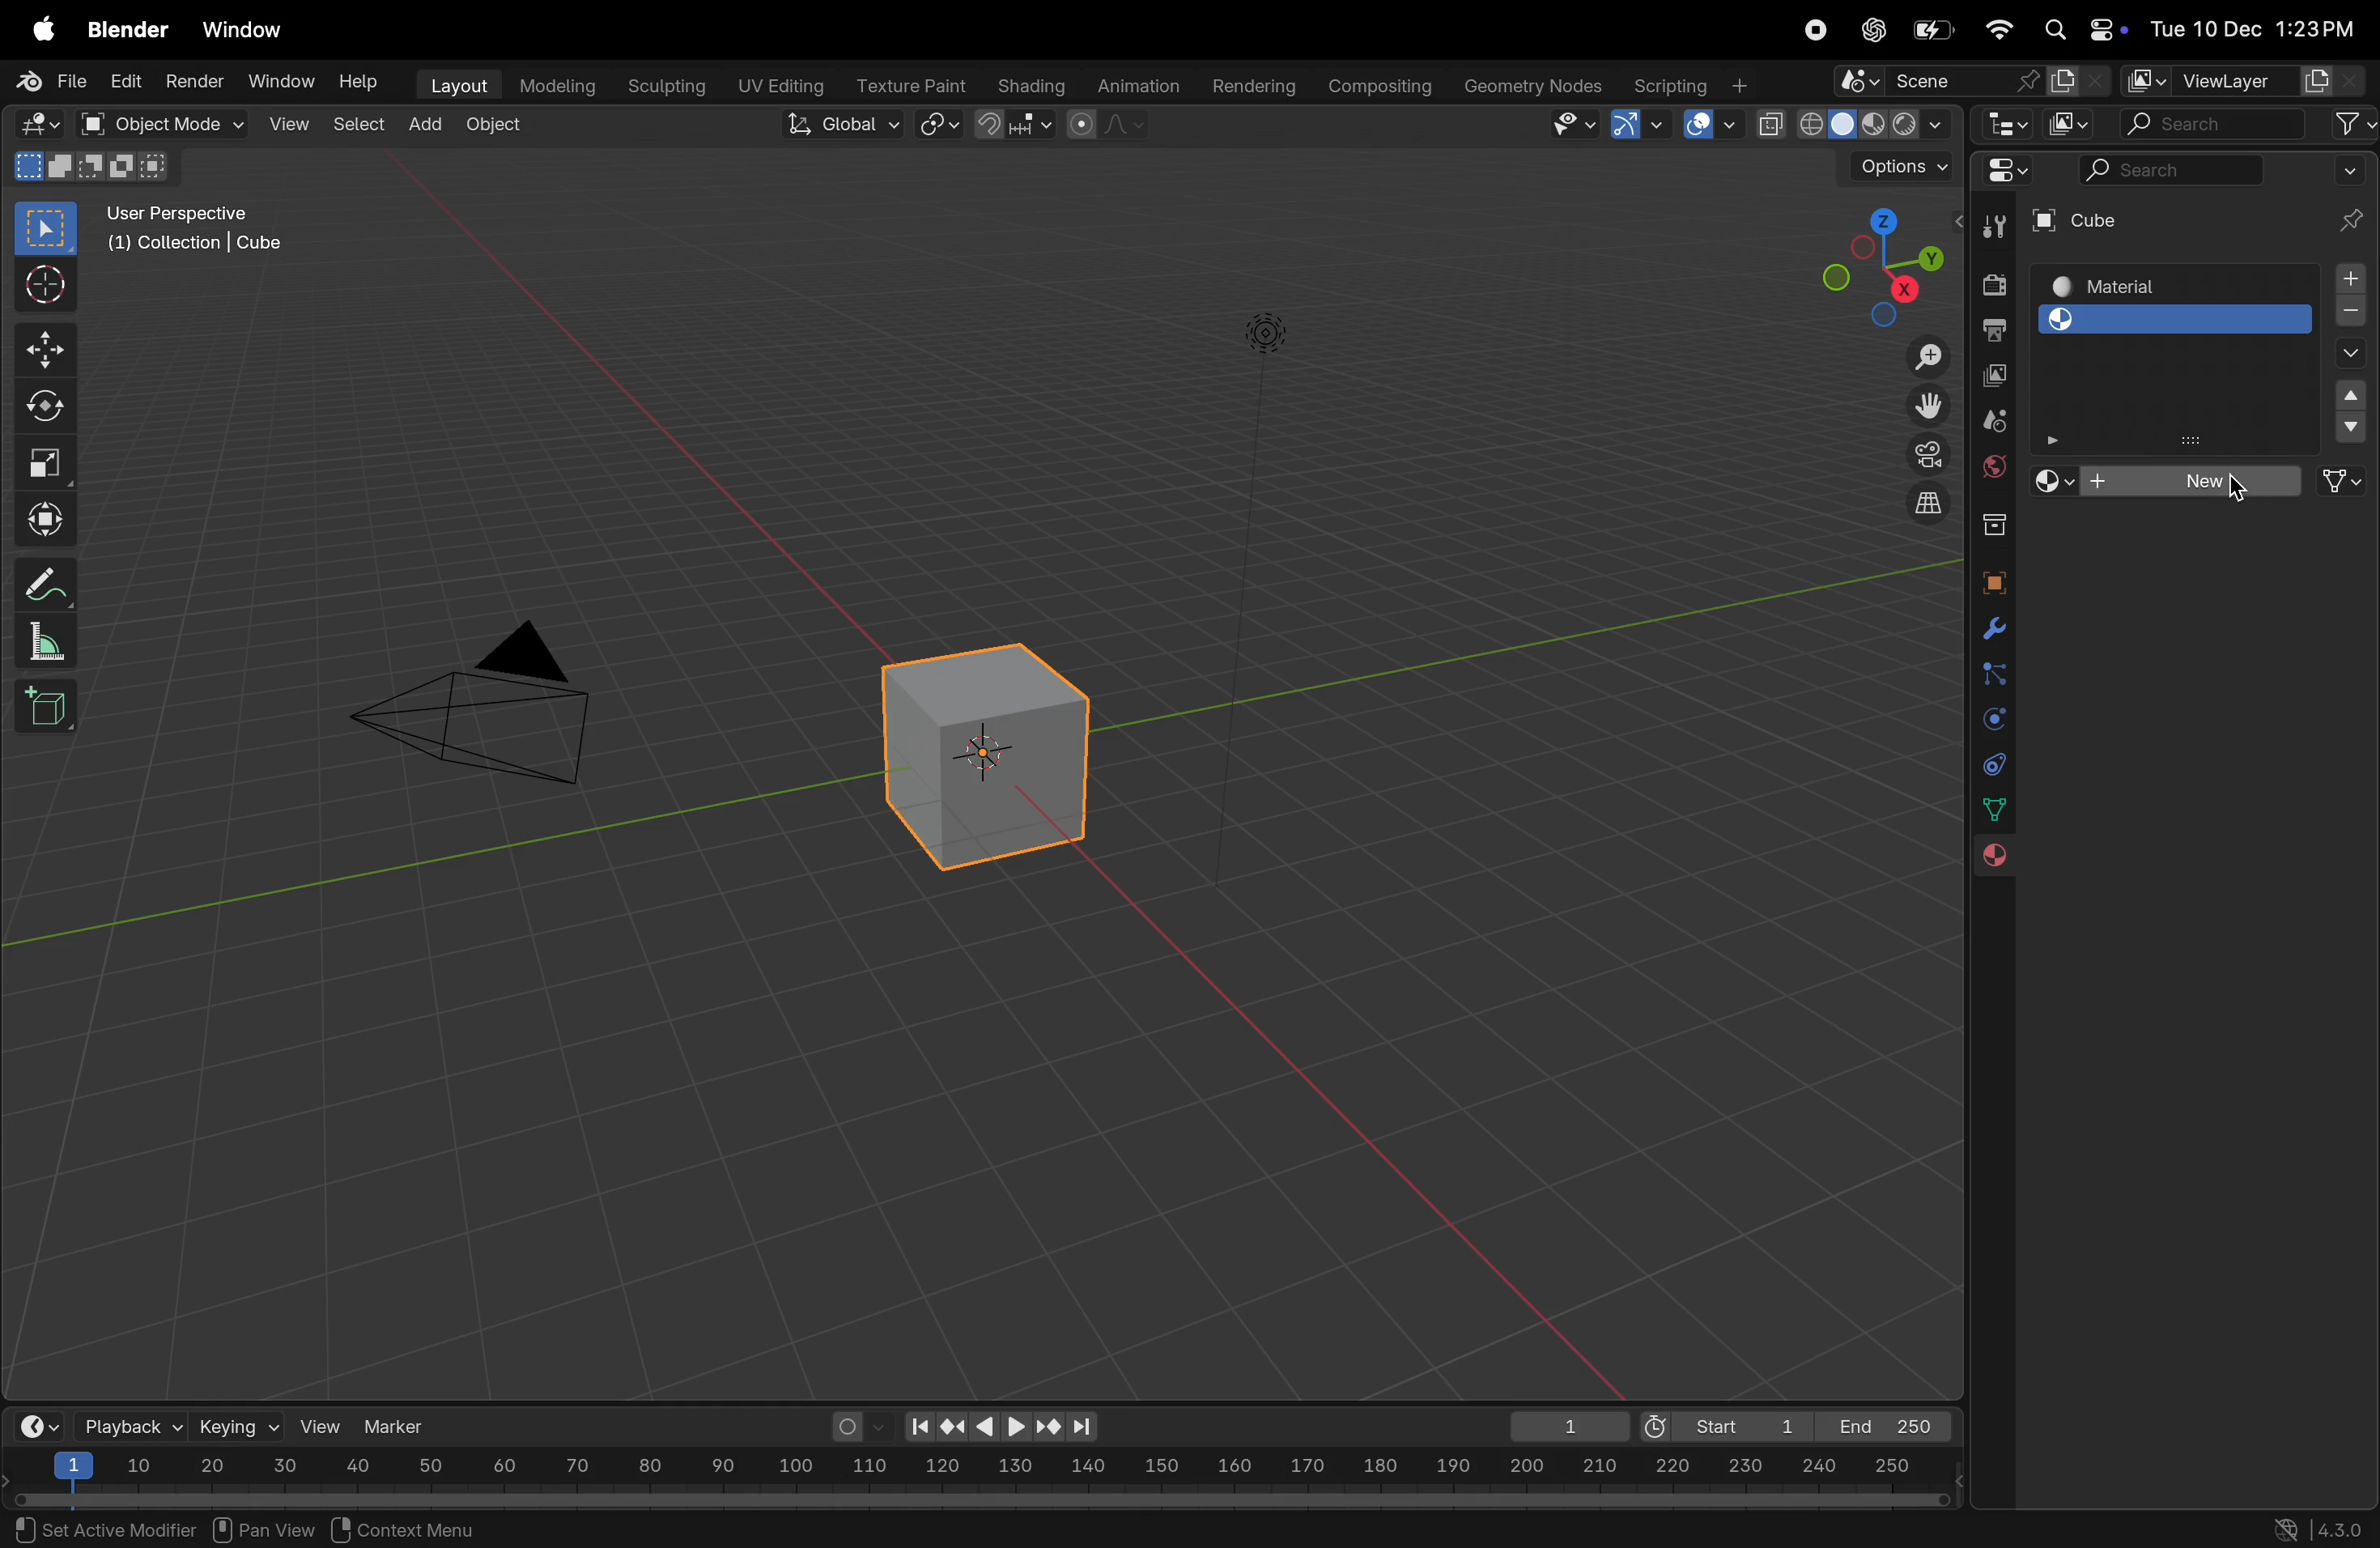  I want to click on orthographic view, so click(1931, 502).